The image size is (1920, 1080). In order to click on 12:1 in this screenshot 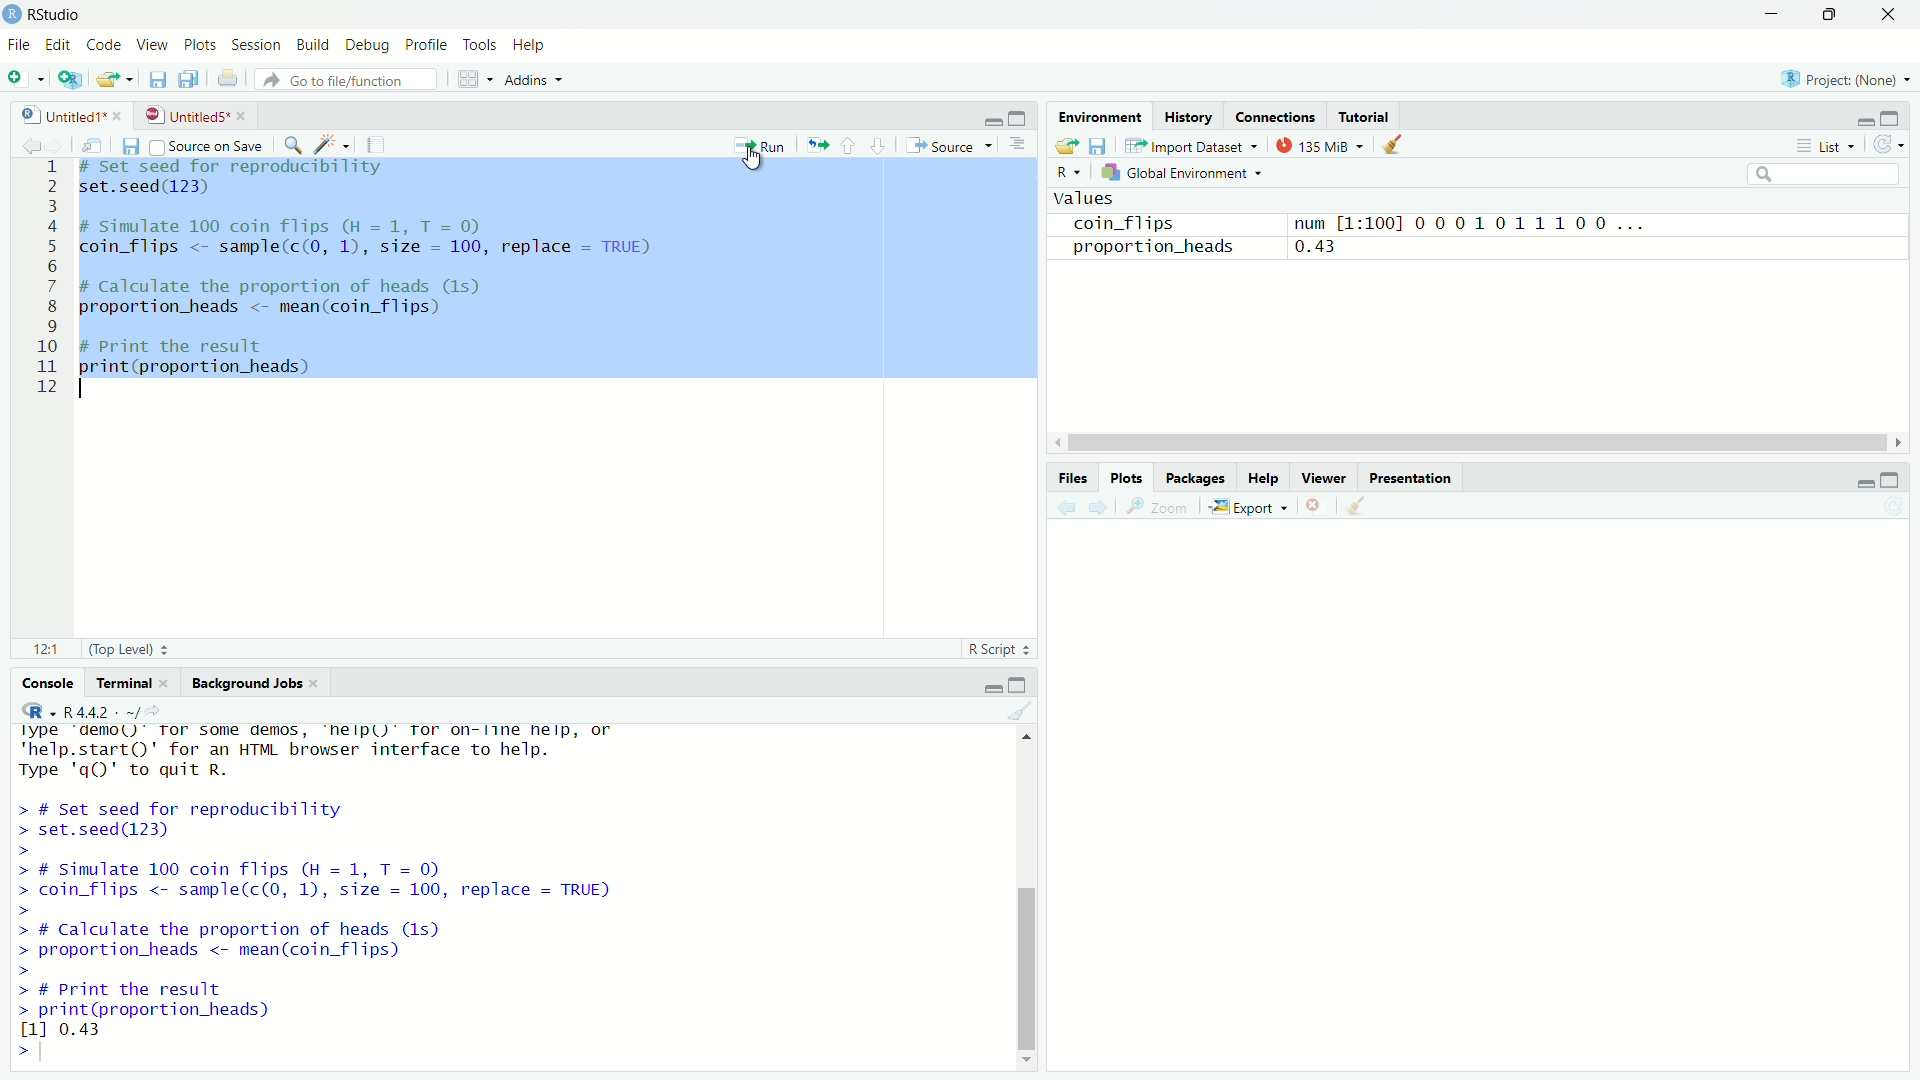, I will do `click(44, 650)`.